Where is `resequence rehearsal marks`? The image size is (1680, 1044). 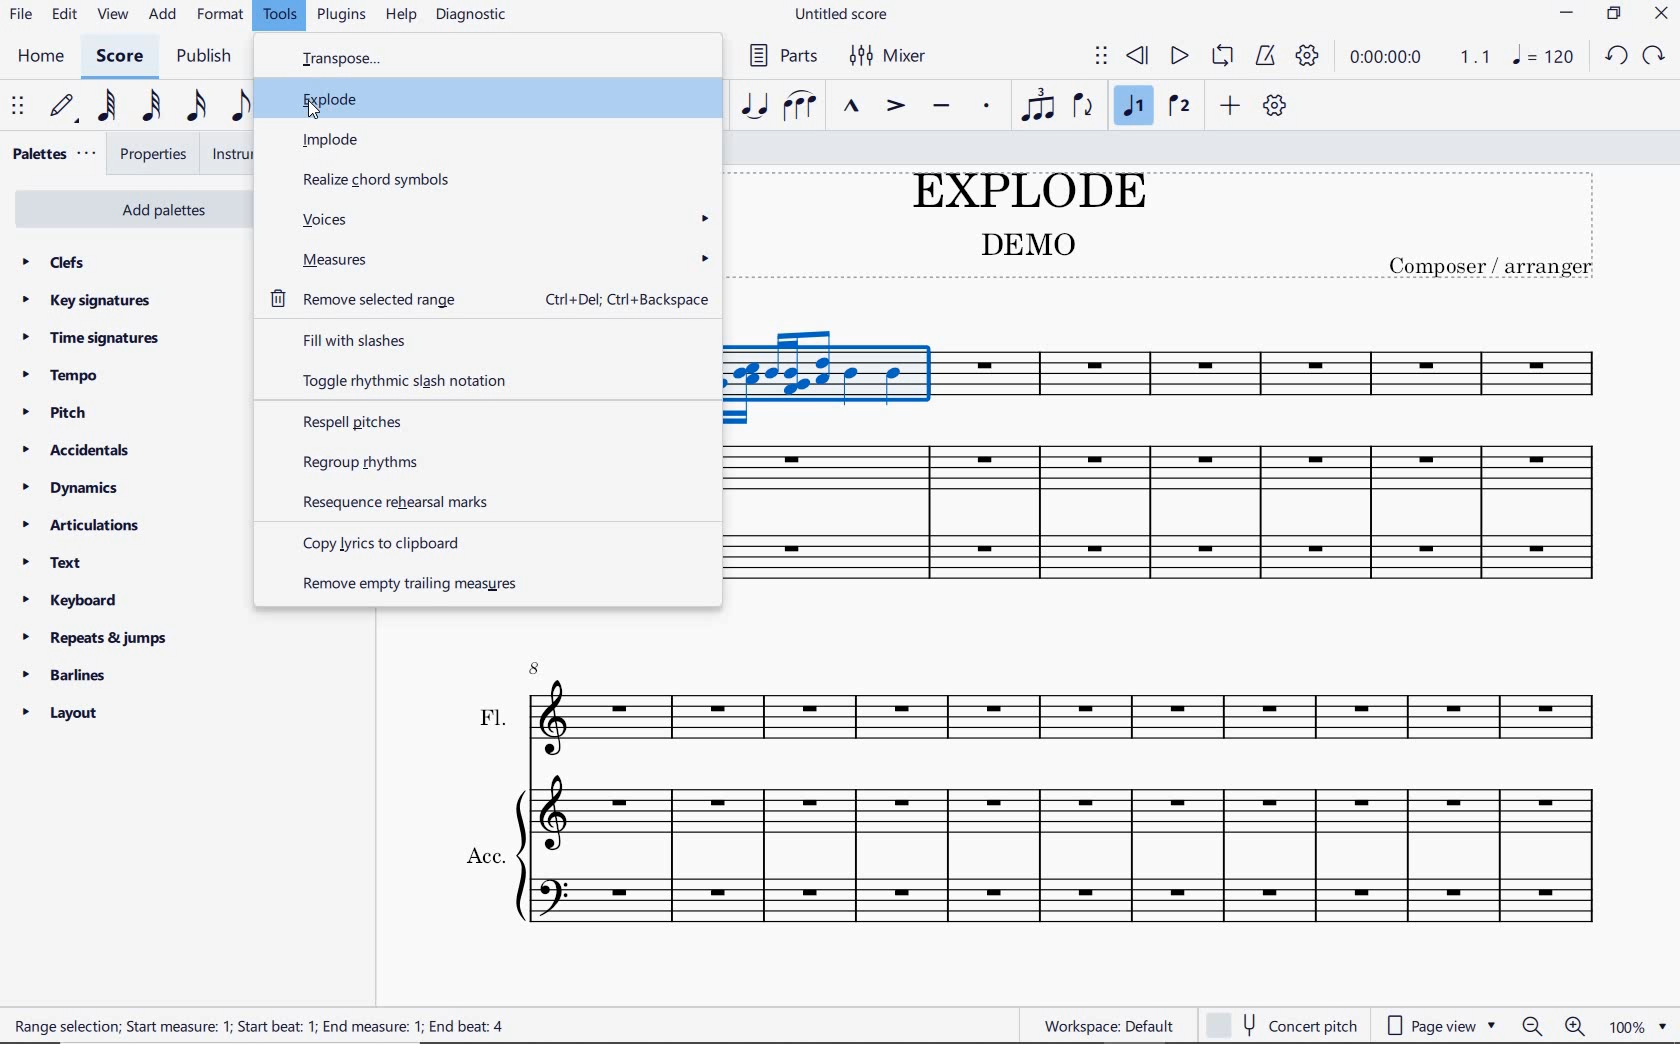
resequence rehearsal marks is located at coordinates (477, 501).